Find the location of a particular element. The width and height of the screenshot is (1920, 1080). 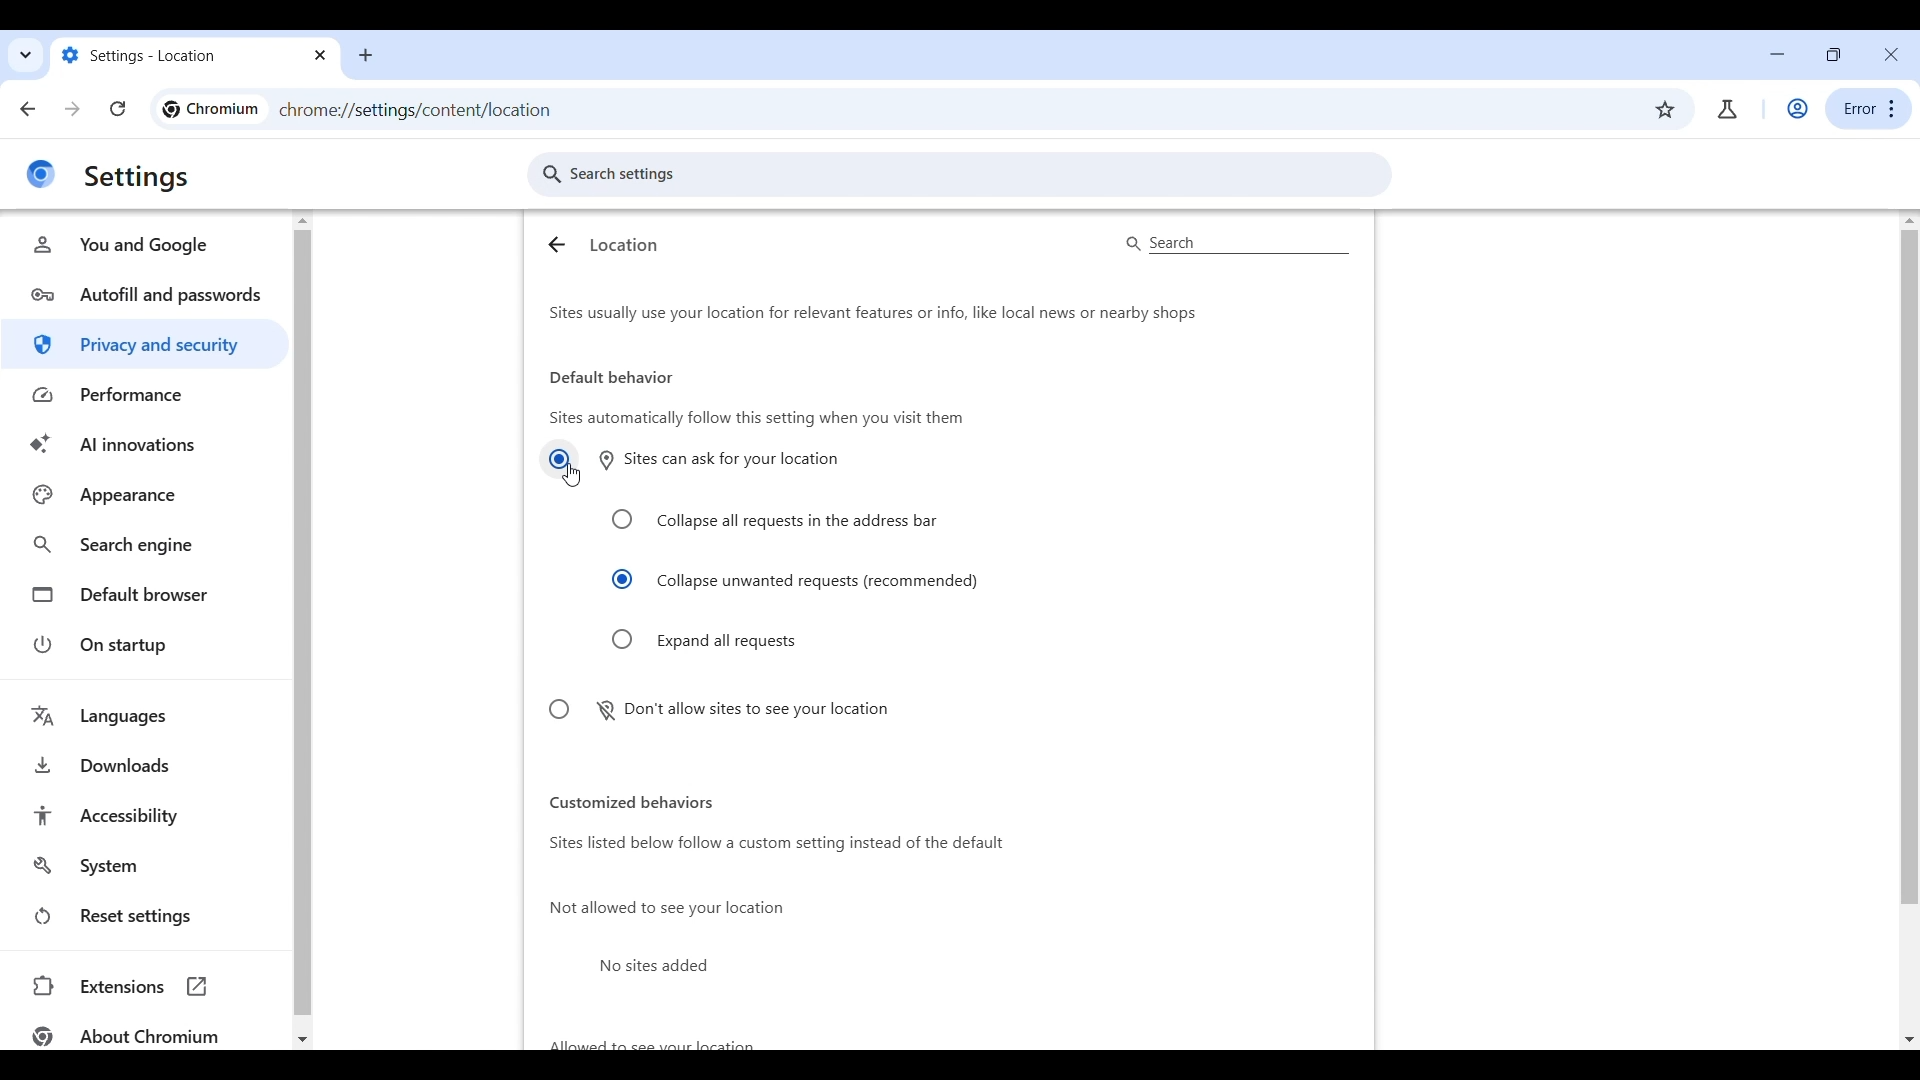

Search engine is located at coordinates (145, 543).